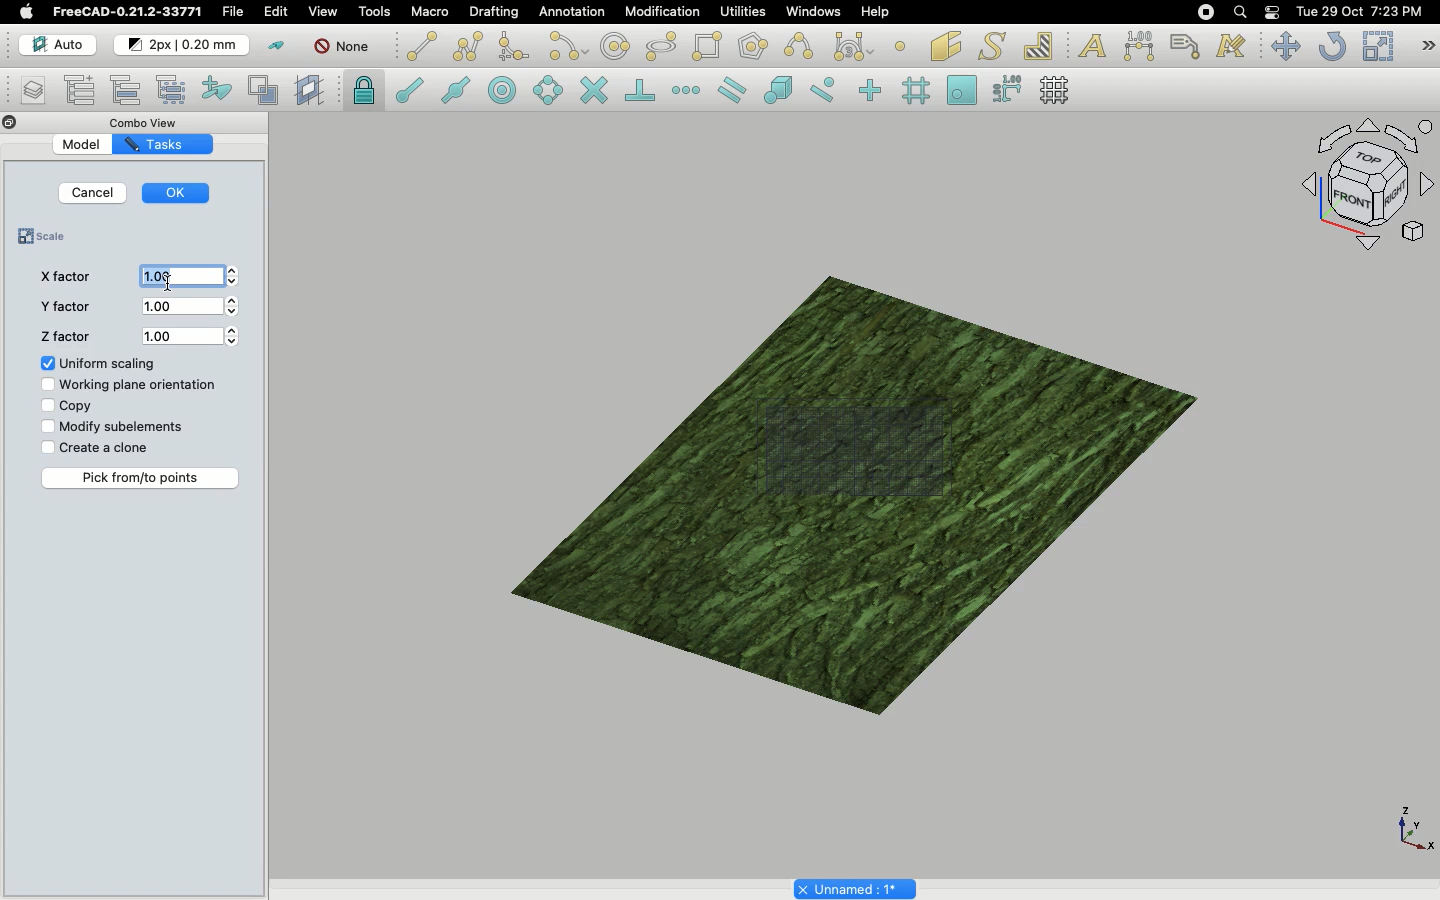  What do you see at coordinates (453, 89) in the screenshot?
I see `Snap midpoint` at bounding box center [453, 89].